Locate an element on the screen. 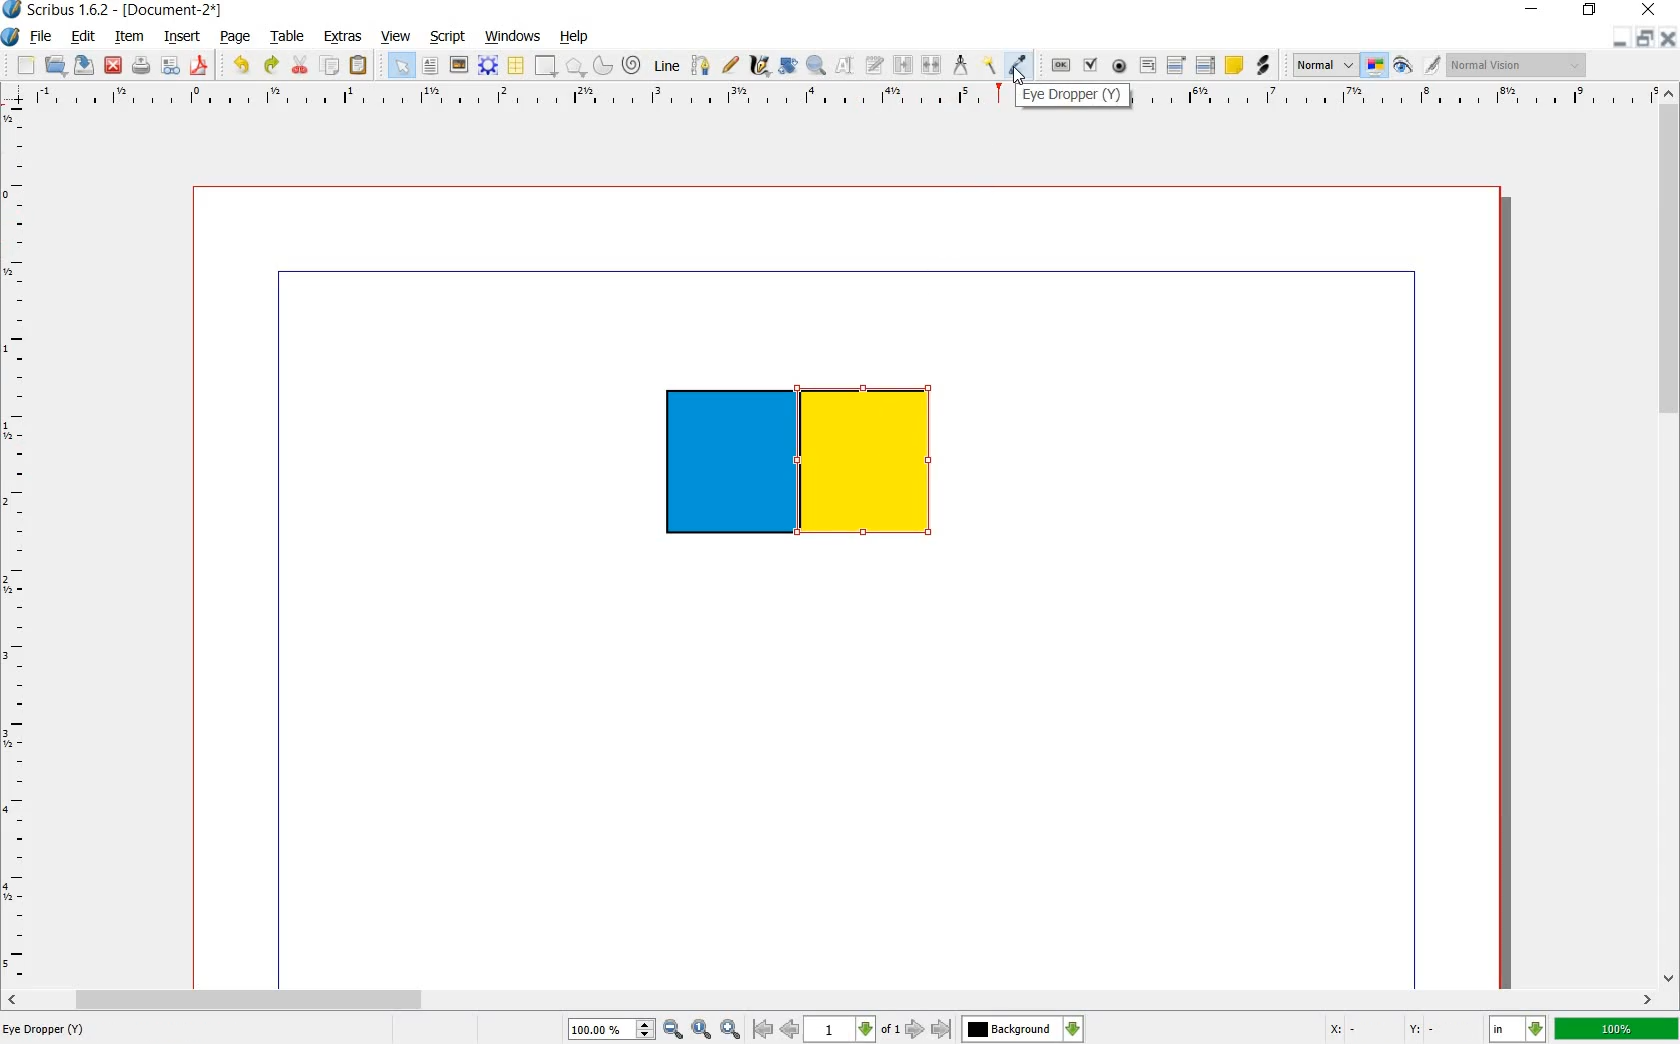  pdf text field is located at coordinates (1148, 68).